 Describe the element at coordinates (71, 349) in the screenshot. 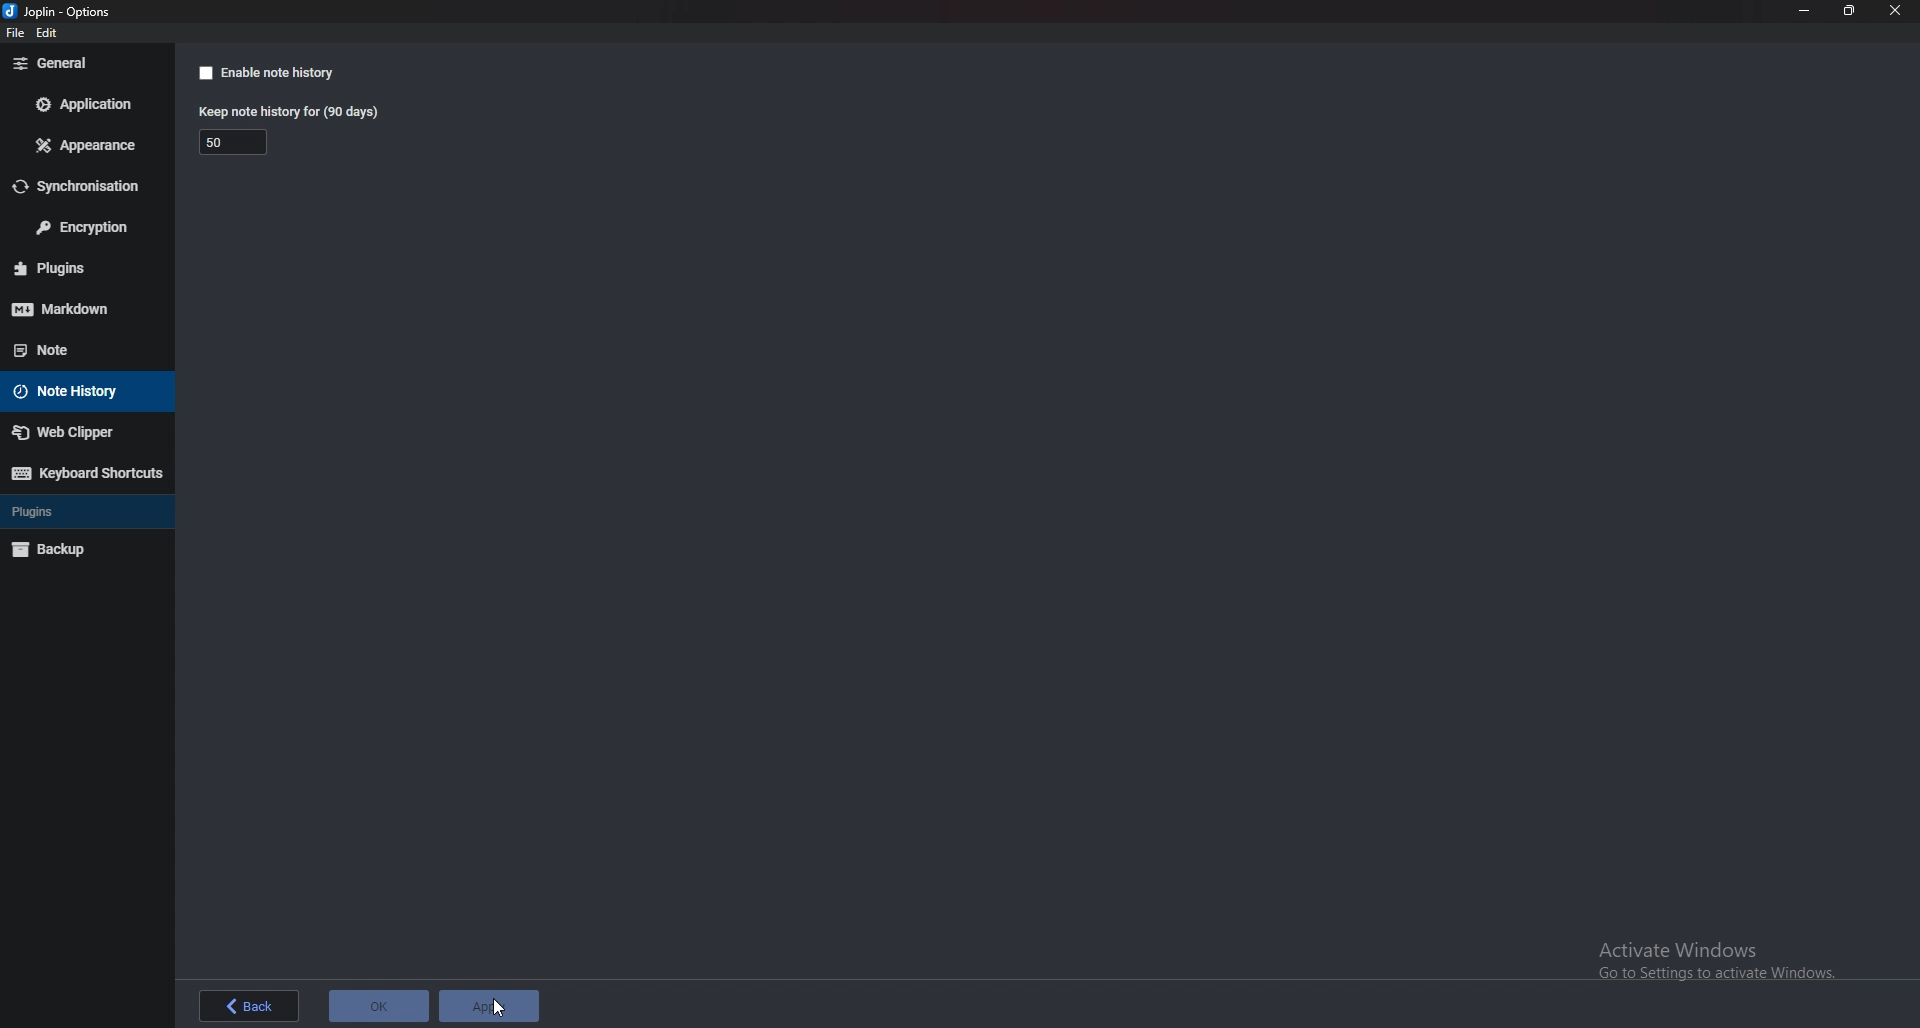

I see `note` at that location.